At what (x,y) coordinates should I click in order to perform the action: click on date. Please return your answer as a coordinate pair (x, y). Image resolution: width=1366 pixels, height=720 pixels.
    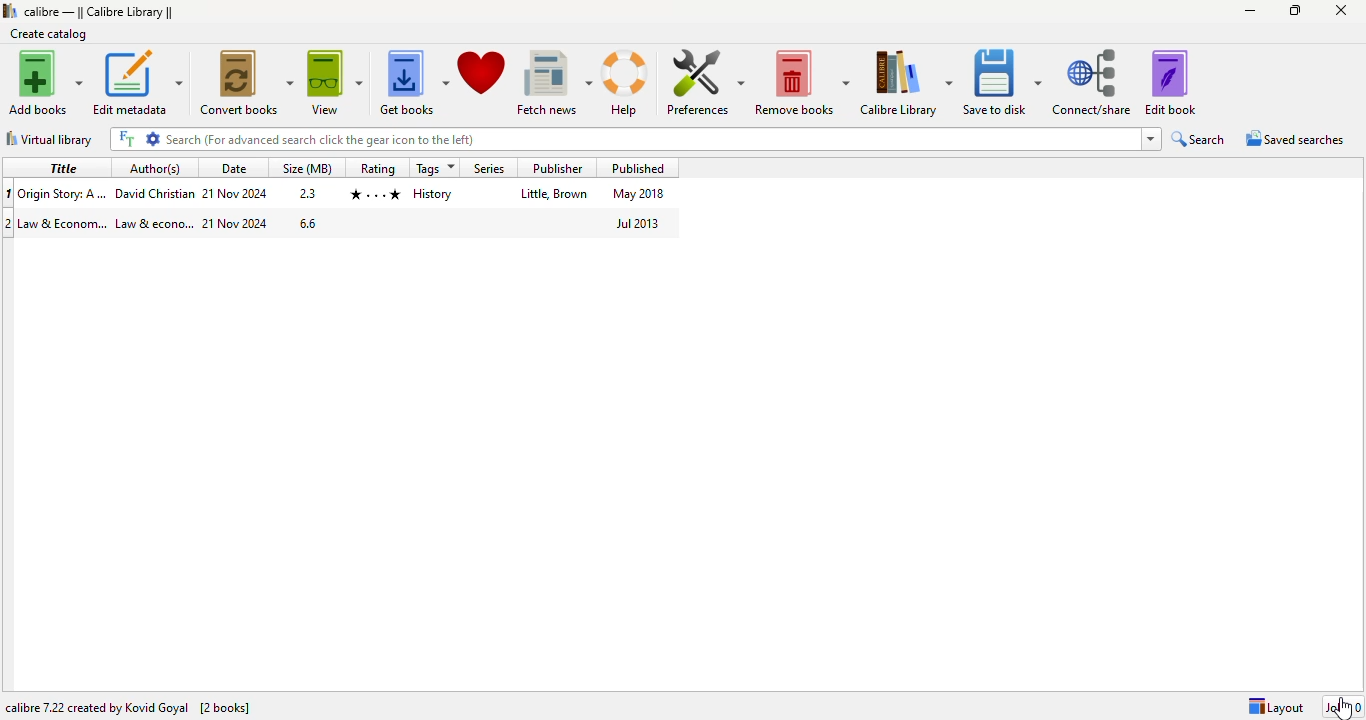
    Looking at the image, I should click on (233, 168).